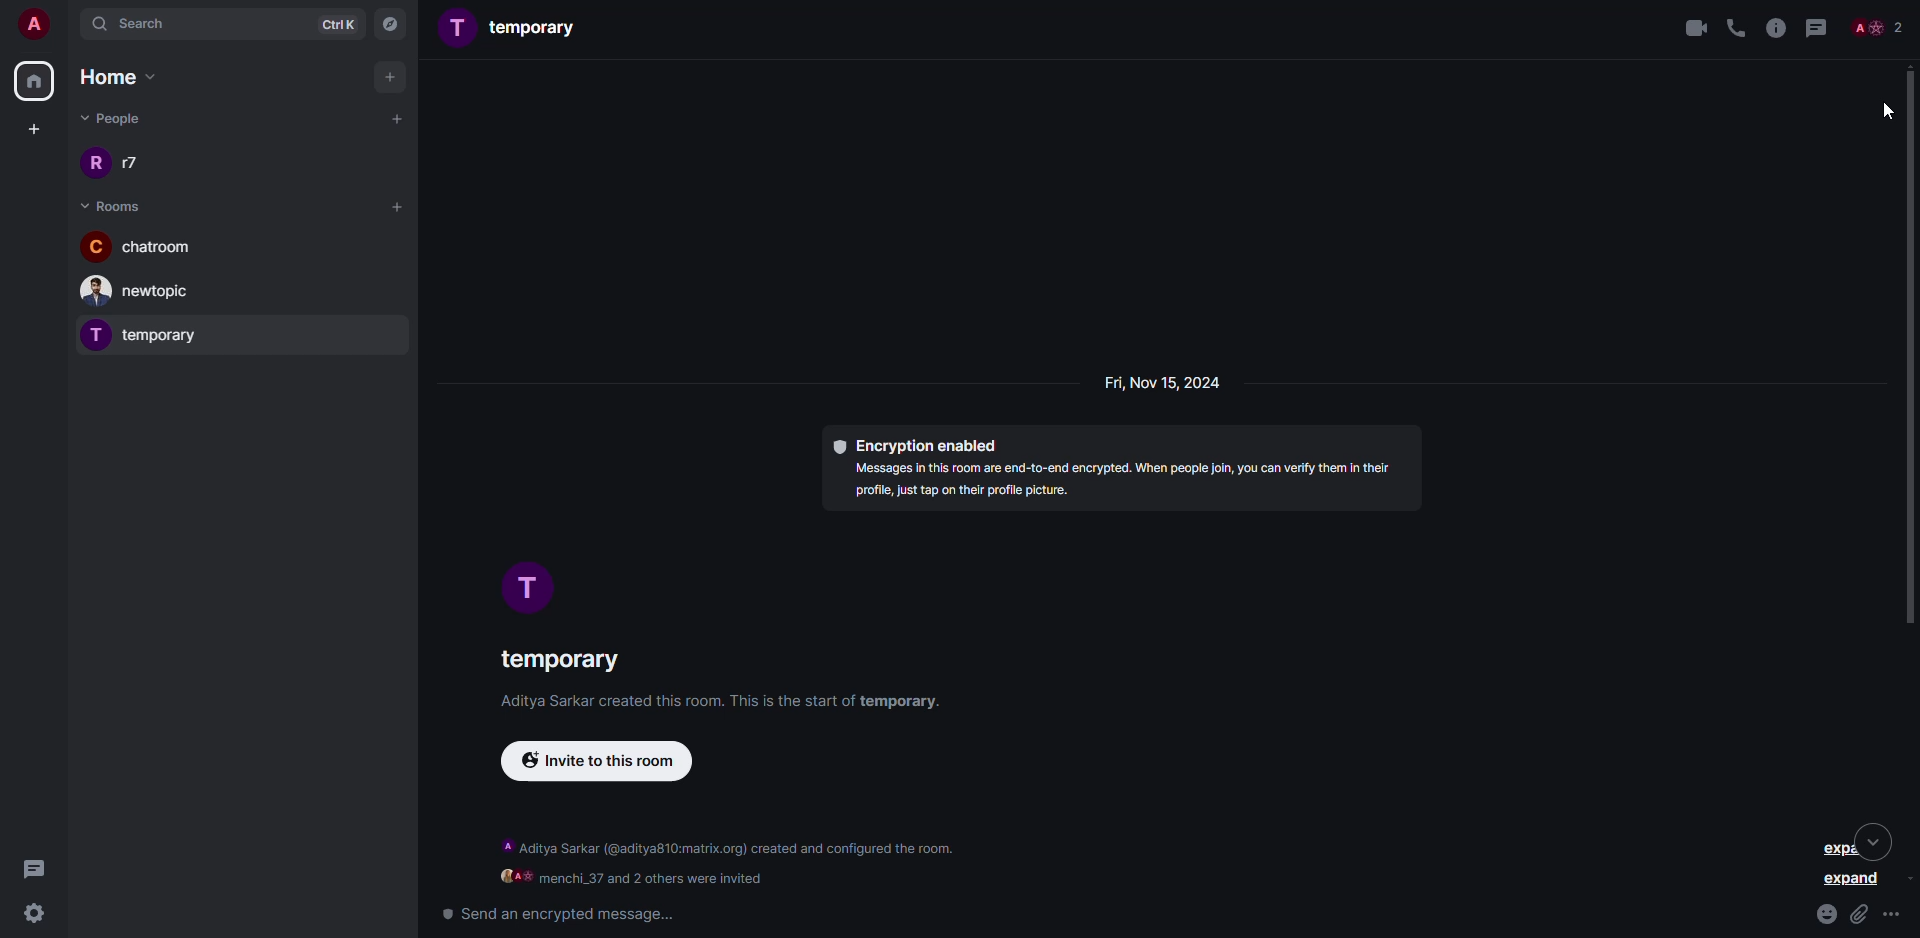 This screenshot has height=938, width=1920. What do you see at coordinates (111, 204) in the screenshot?
I see `room` at bounding box center [111, 204].